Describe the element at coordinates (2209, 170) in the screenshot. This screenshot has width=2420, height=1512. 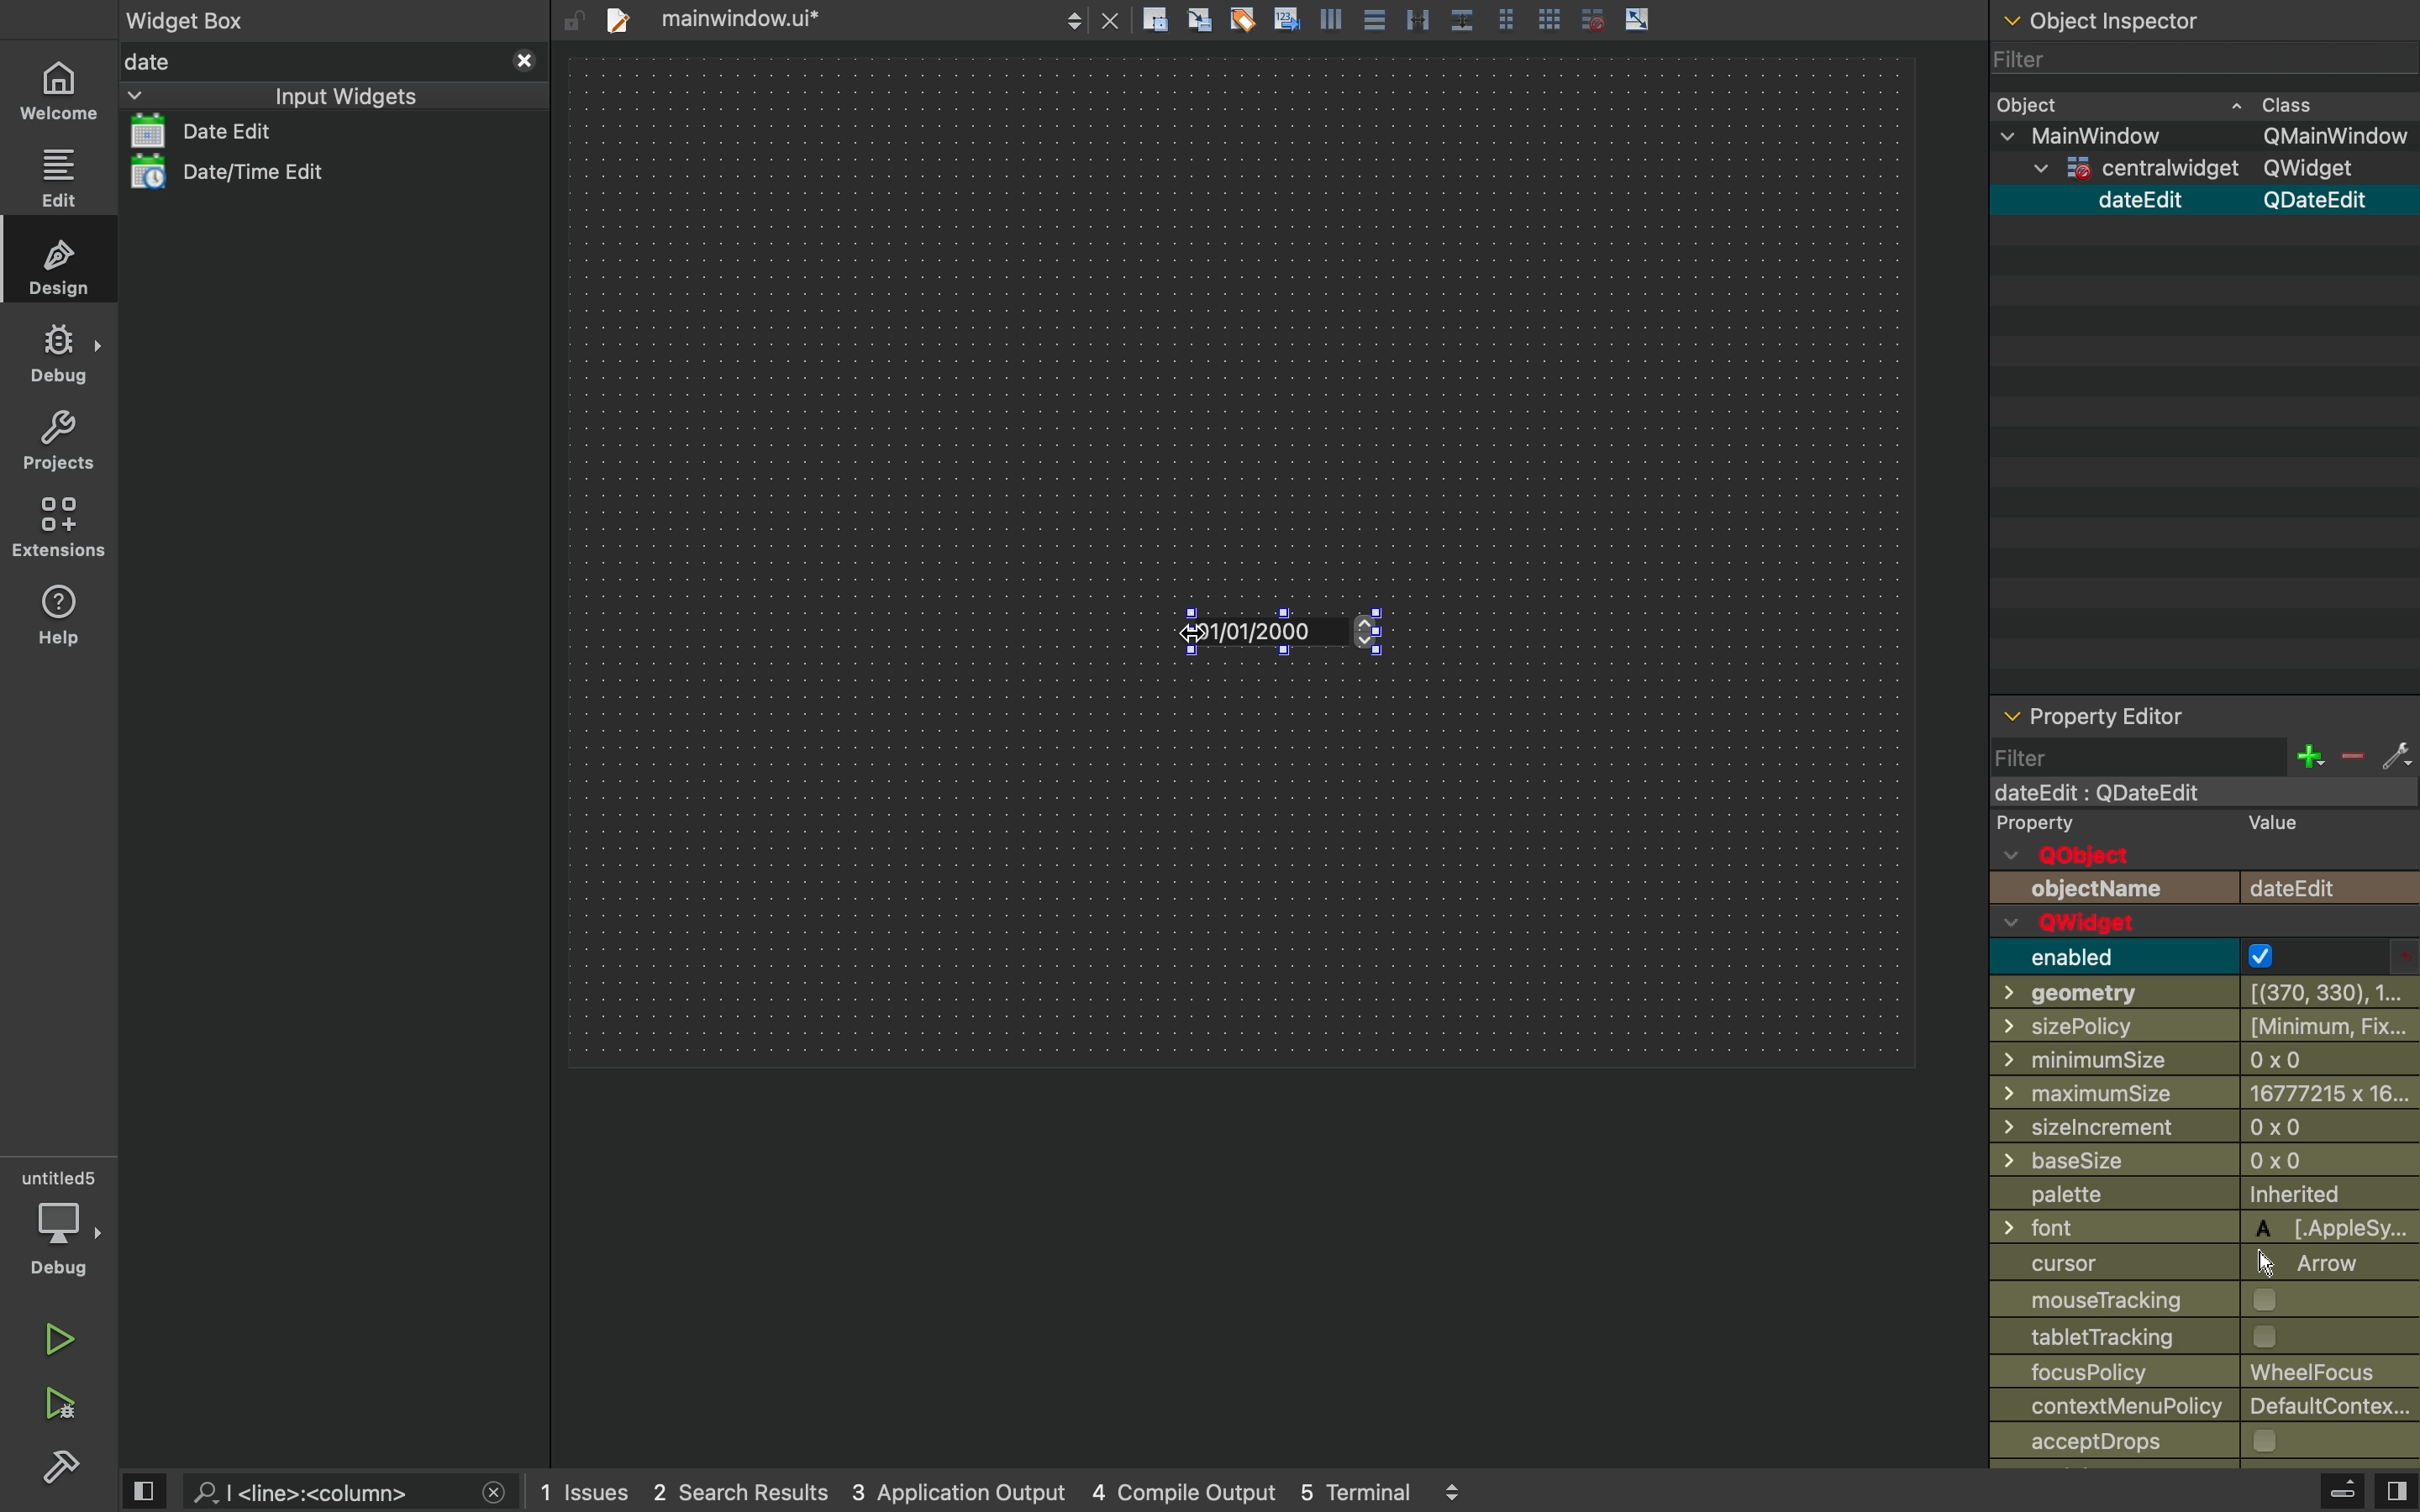
I see `centrawidget` at that location.